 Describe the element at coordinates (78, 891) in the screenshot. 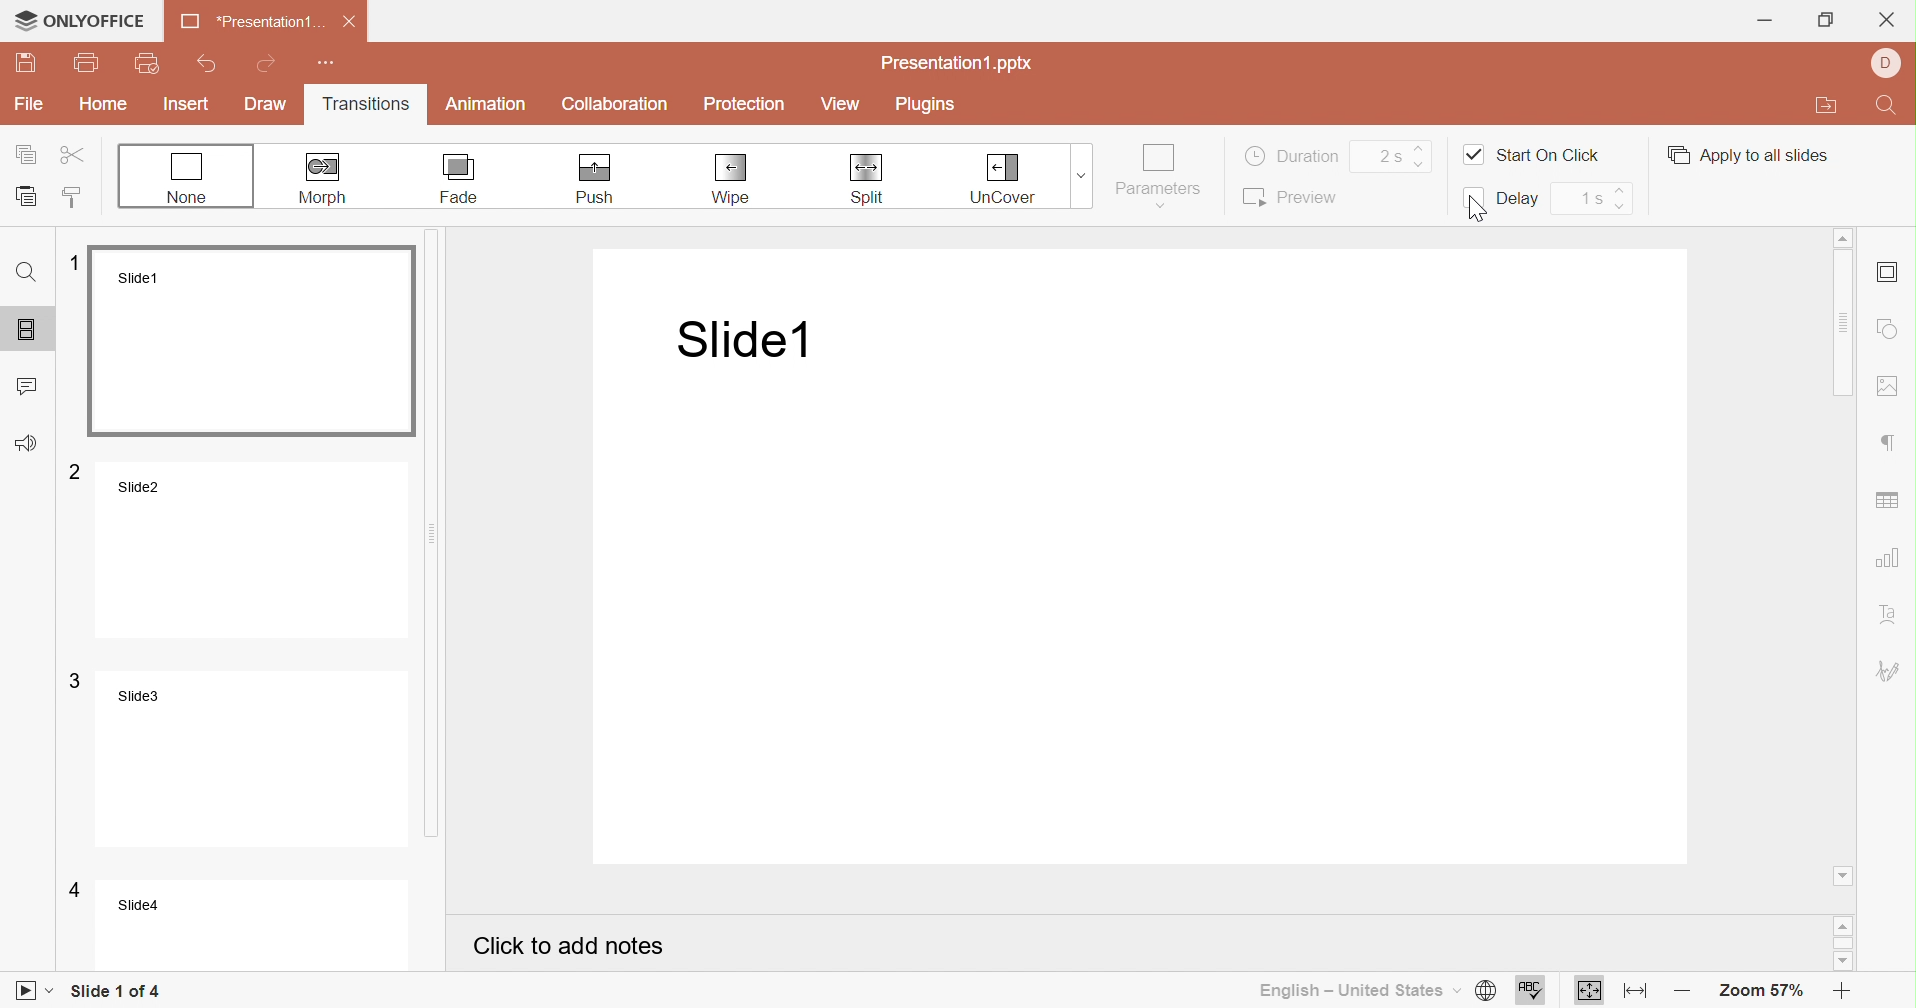

I see `4` at that location.